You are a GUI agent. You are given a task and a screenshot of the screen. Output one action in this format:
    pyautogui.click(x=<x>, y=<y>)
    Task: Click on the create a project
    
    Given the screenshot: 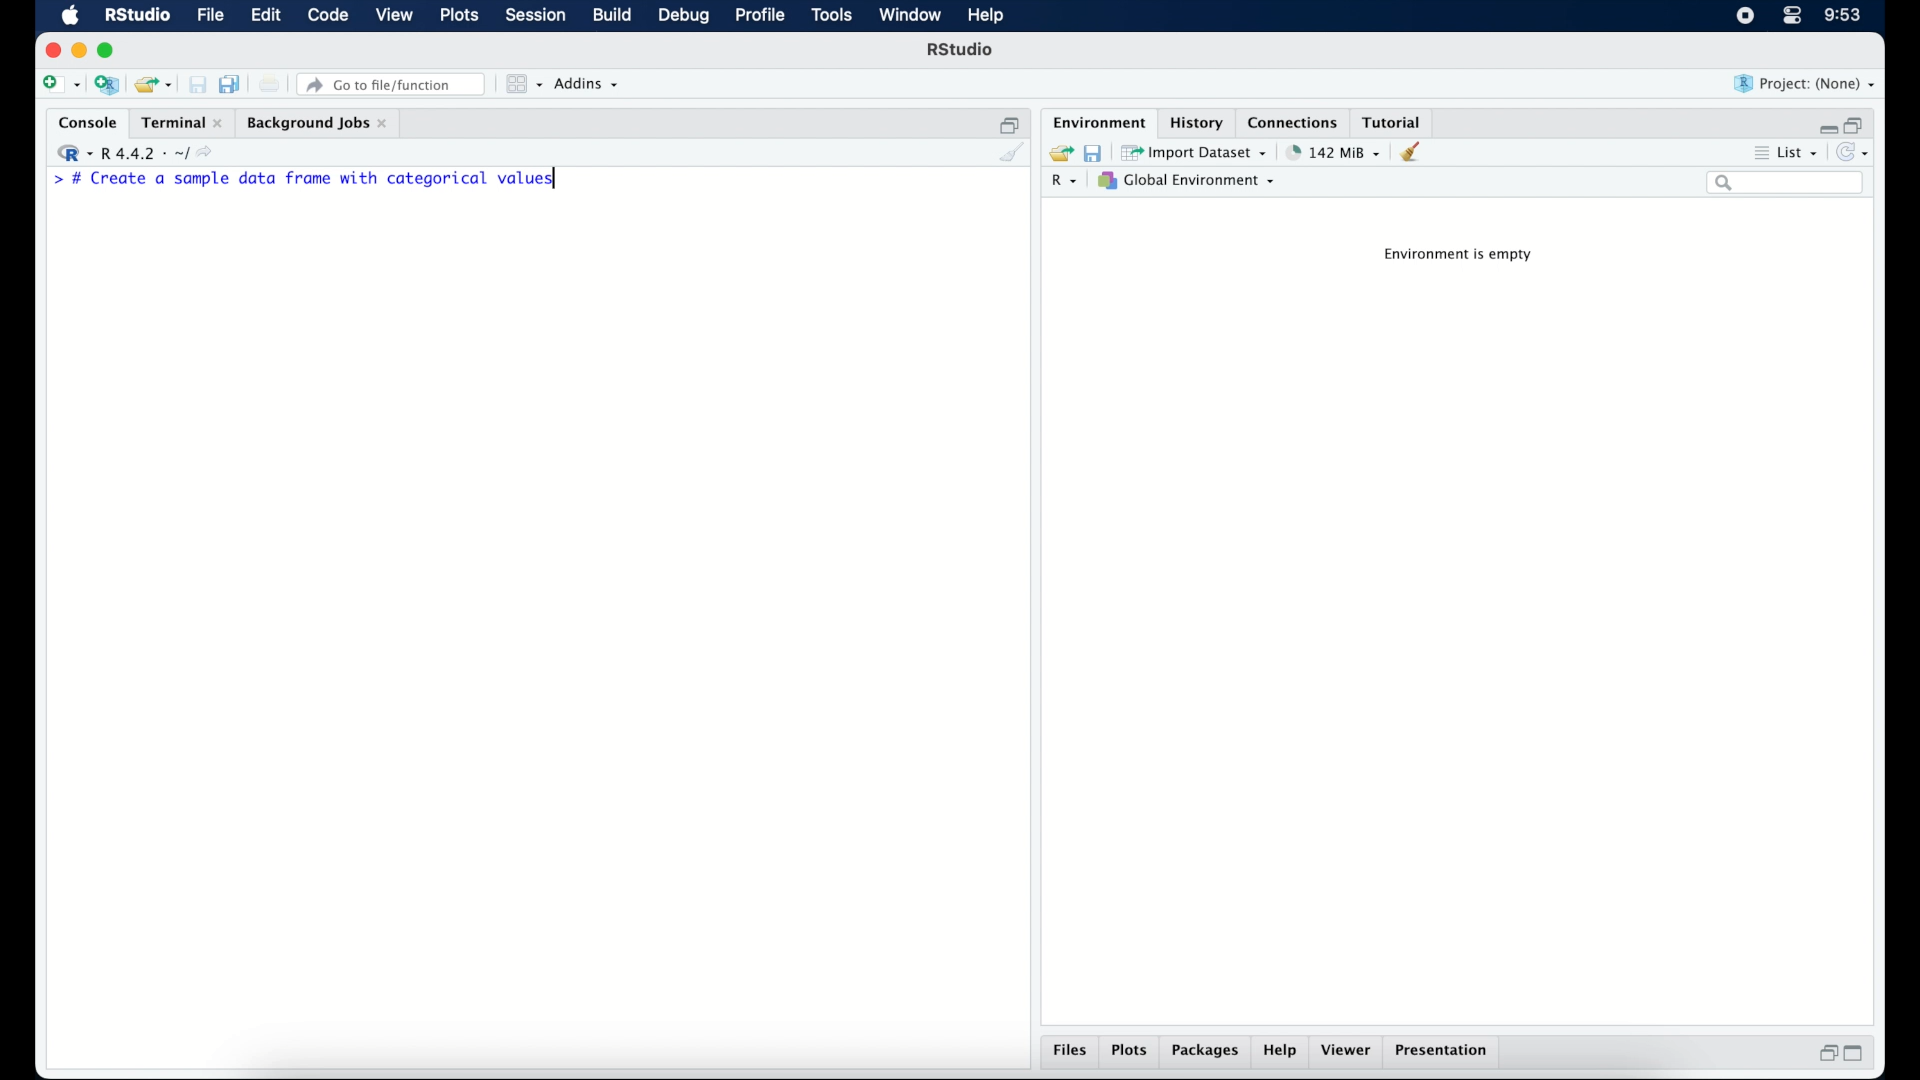 What is the action you would take?
    pyautogui.click(x=108, y=85)
    